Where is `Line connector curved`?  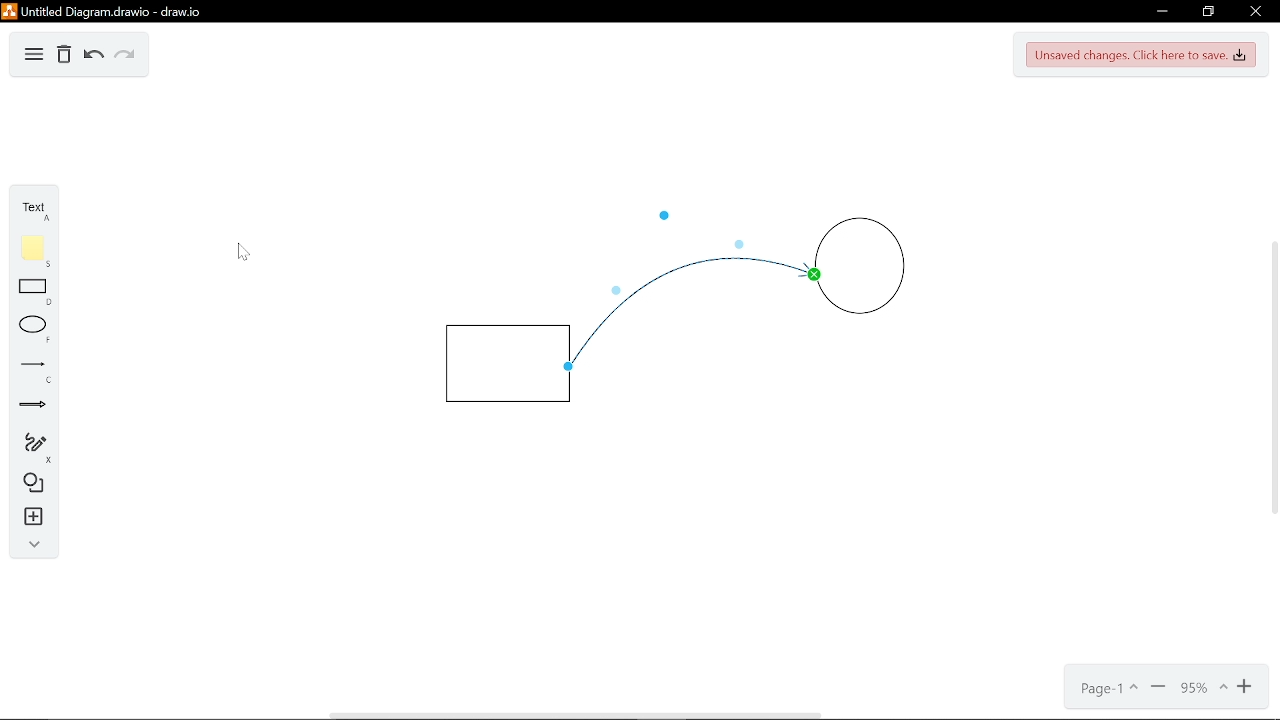
Line connector curved is located at coordinates (683, 319).